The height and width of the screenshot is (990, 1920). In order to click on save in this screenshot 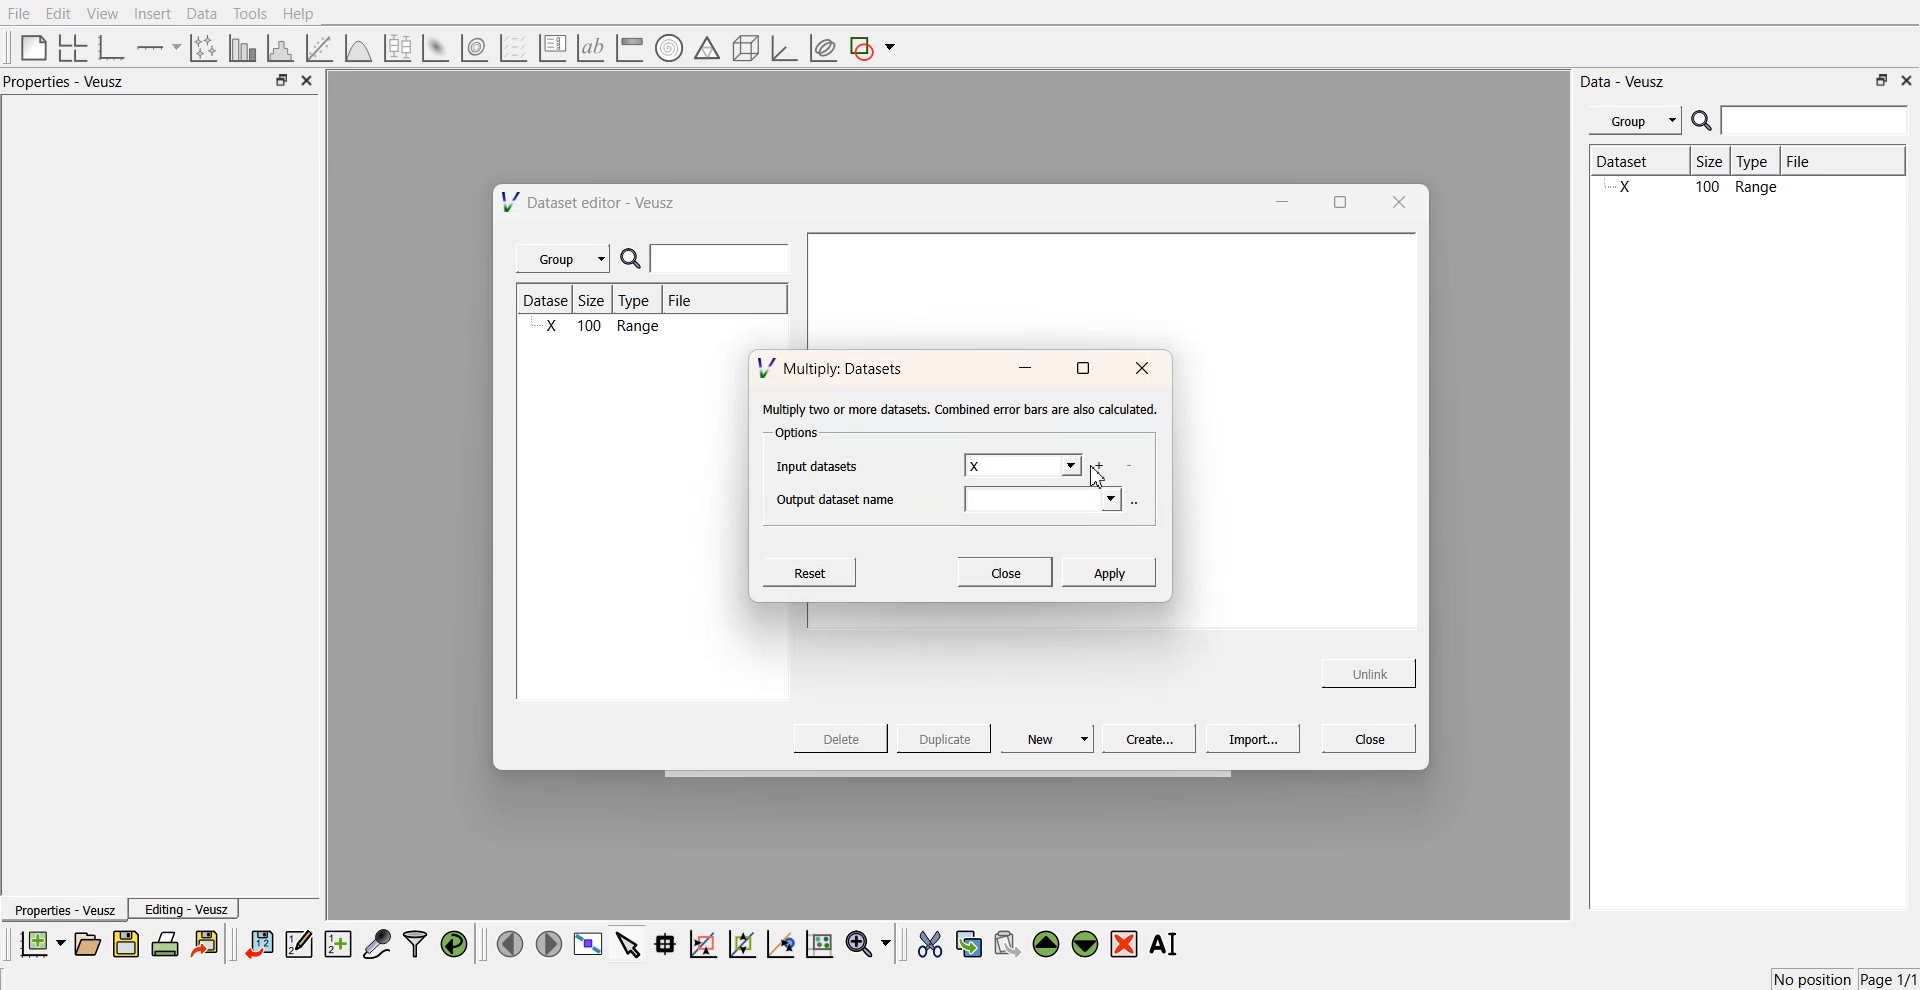, I will do `click(129, 944)`.